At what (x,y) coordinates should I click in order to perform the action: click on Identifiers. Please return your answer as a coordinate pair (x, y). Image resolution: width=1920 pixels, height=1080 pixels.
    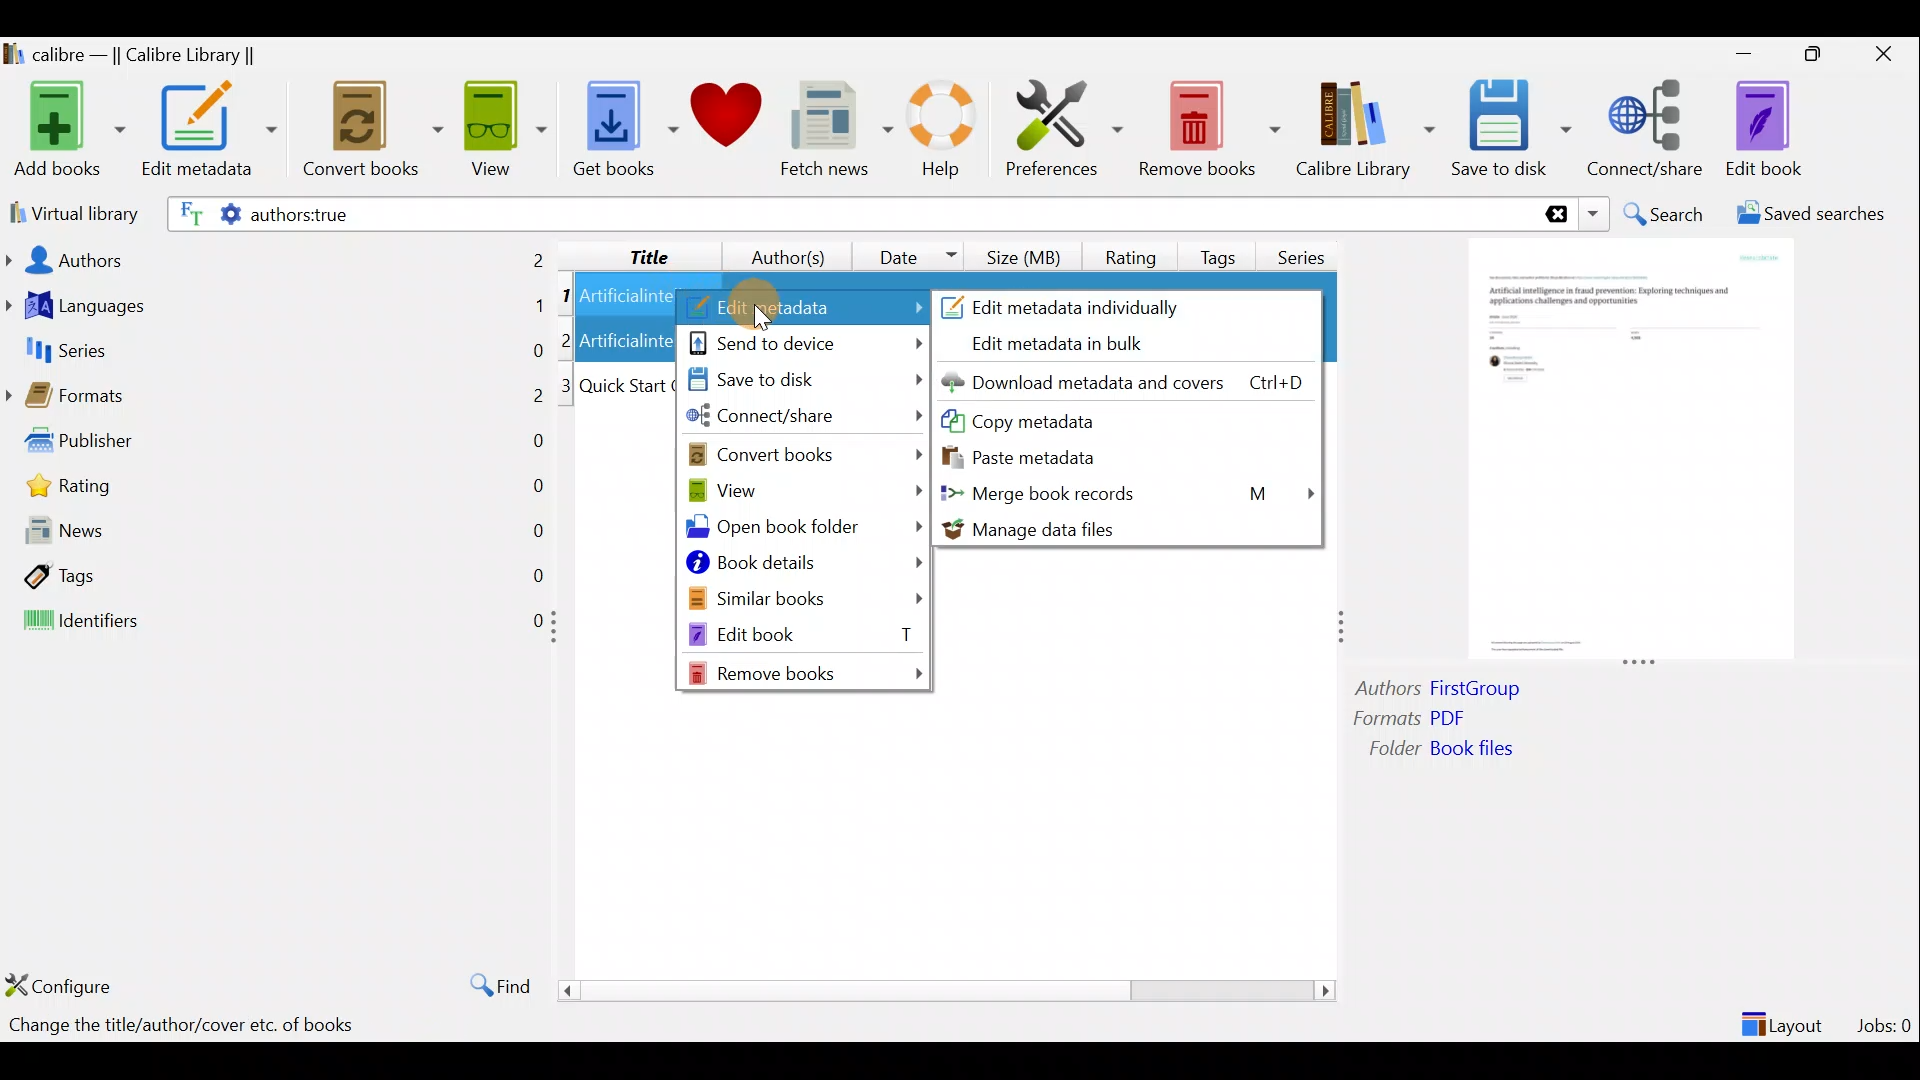
    Looking at the image, I should click on (272, 622).